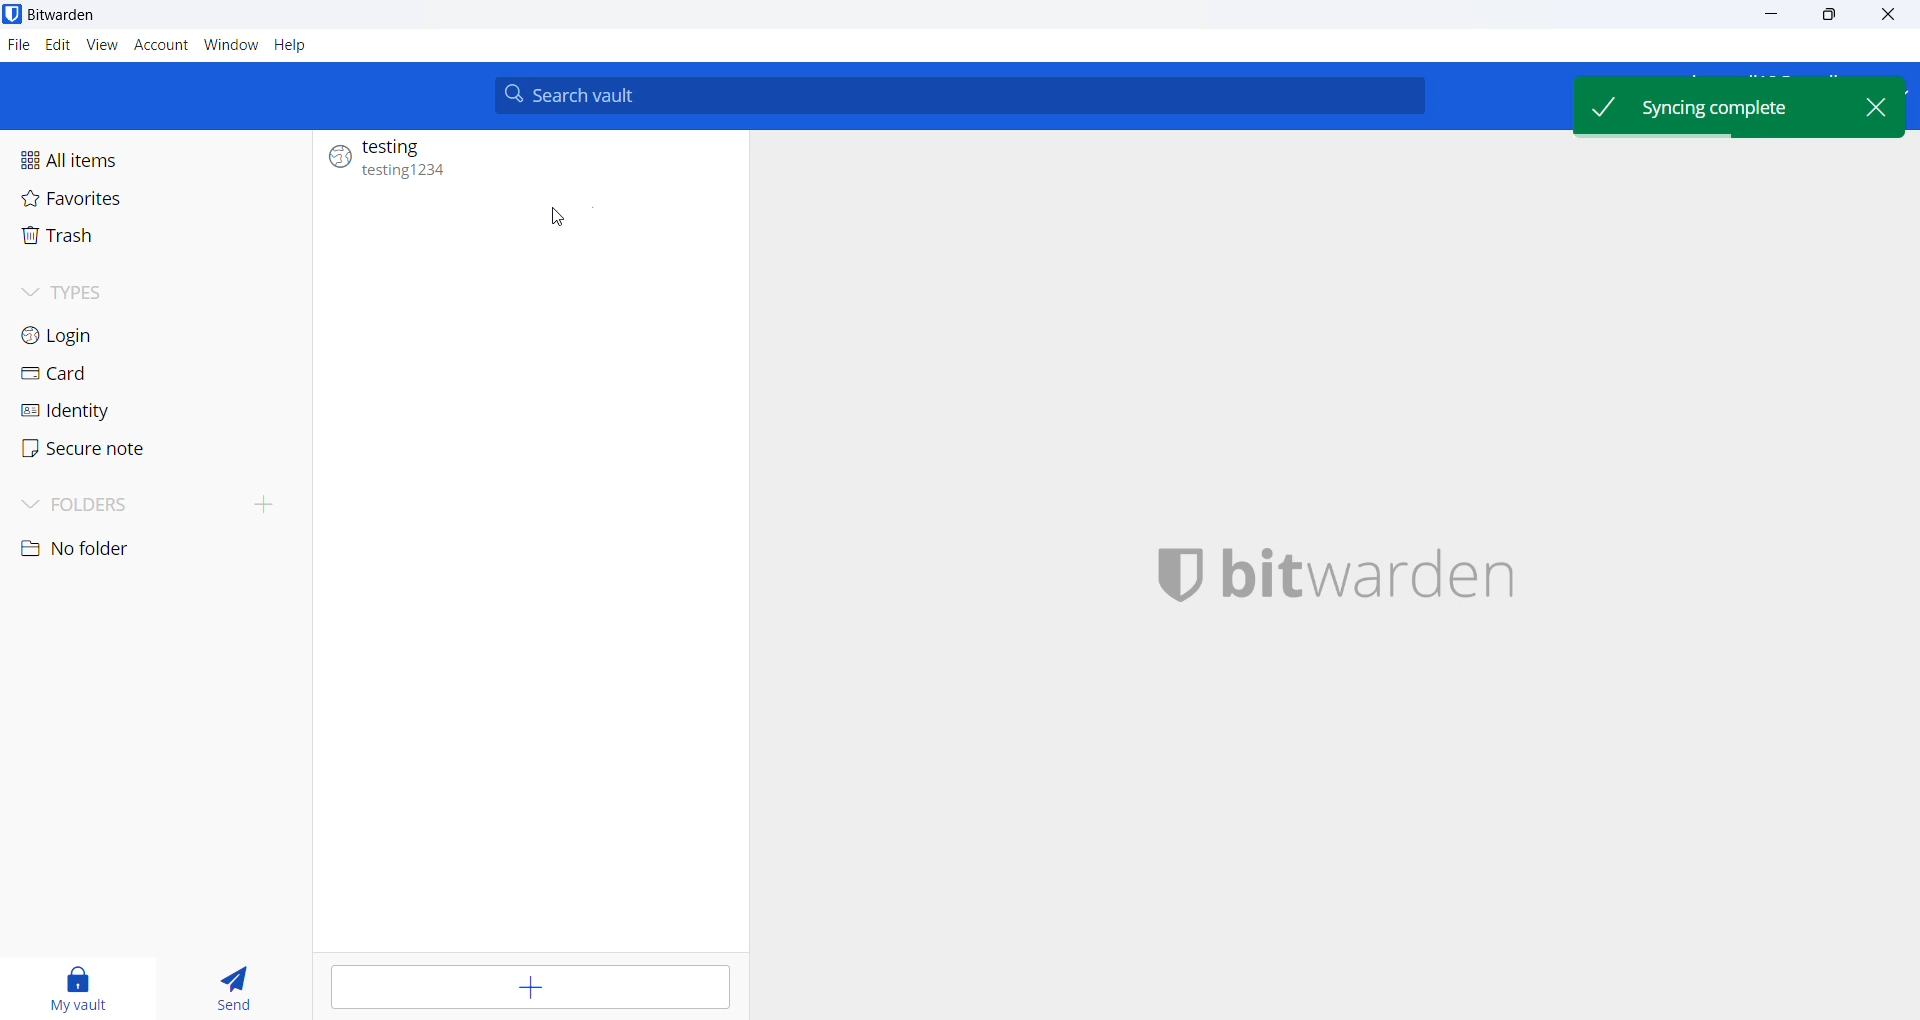 This screenshot has height=1020, width=1920. Describe the element at coordinates (100, 45) in the screenshot. I see `view` at that location.